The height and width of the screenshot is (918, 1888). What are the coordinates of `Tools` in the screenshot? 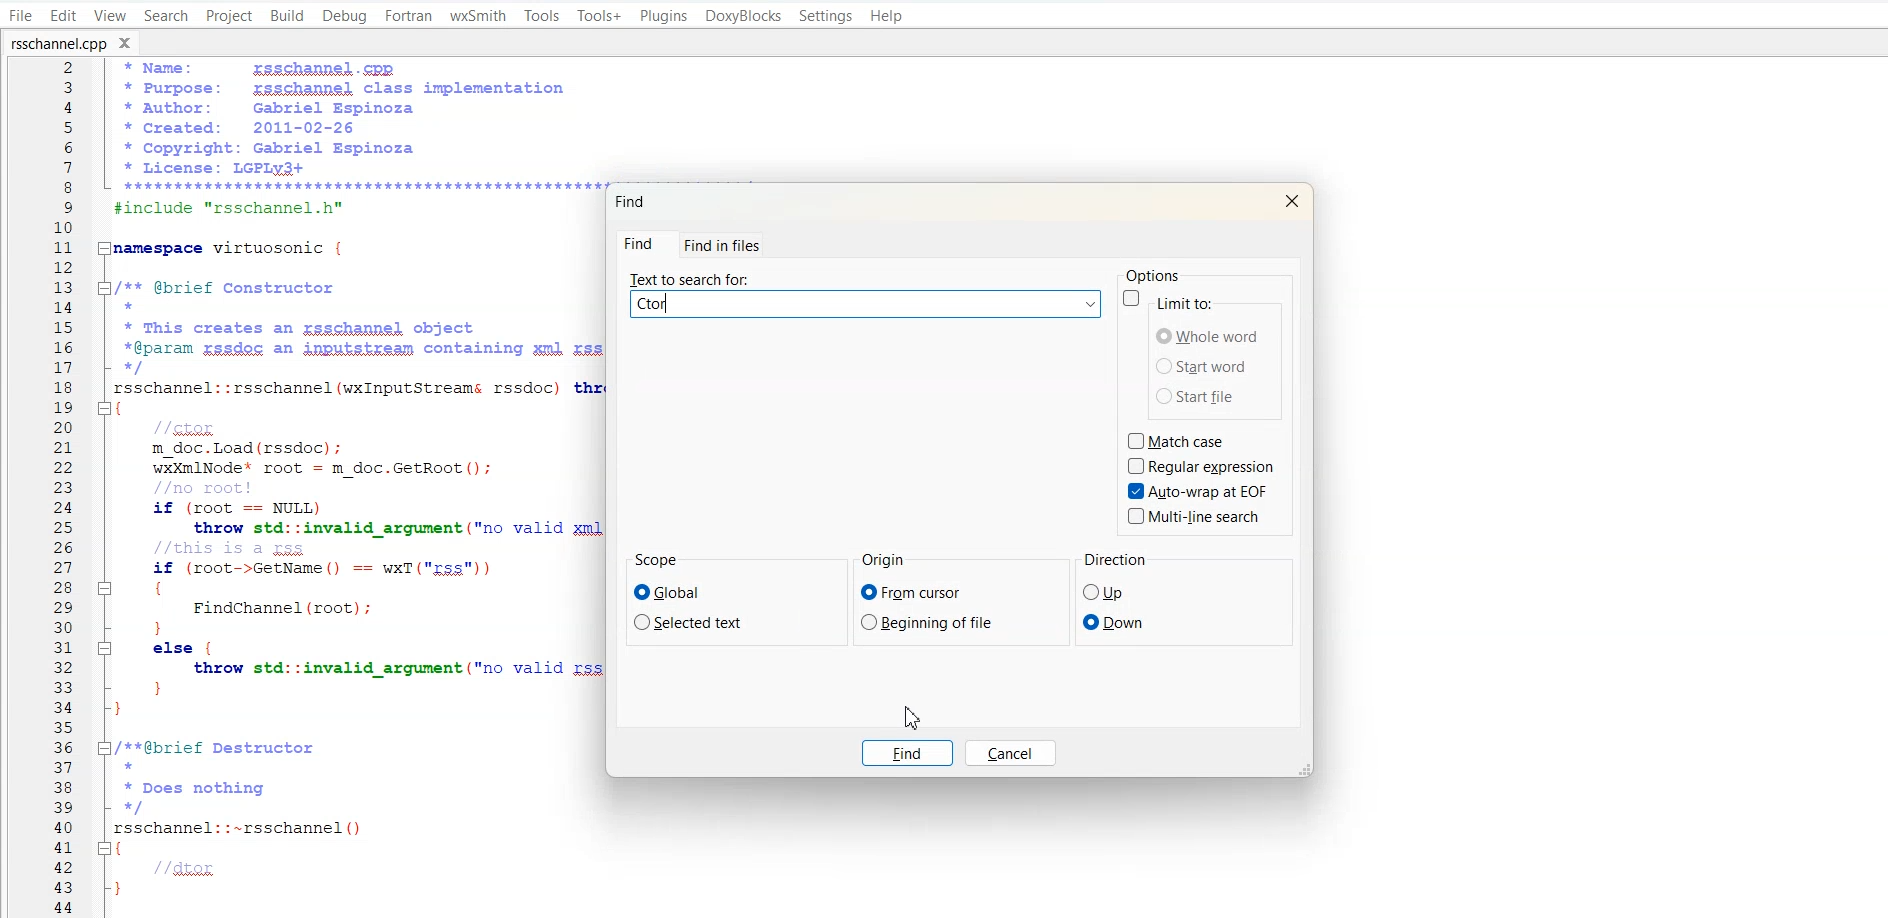 It's located at (543, 16).